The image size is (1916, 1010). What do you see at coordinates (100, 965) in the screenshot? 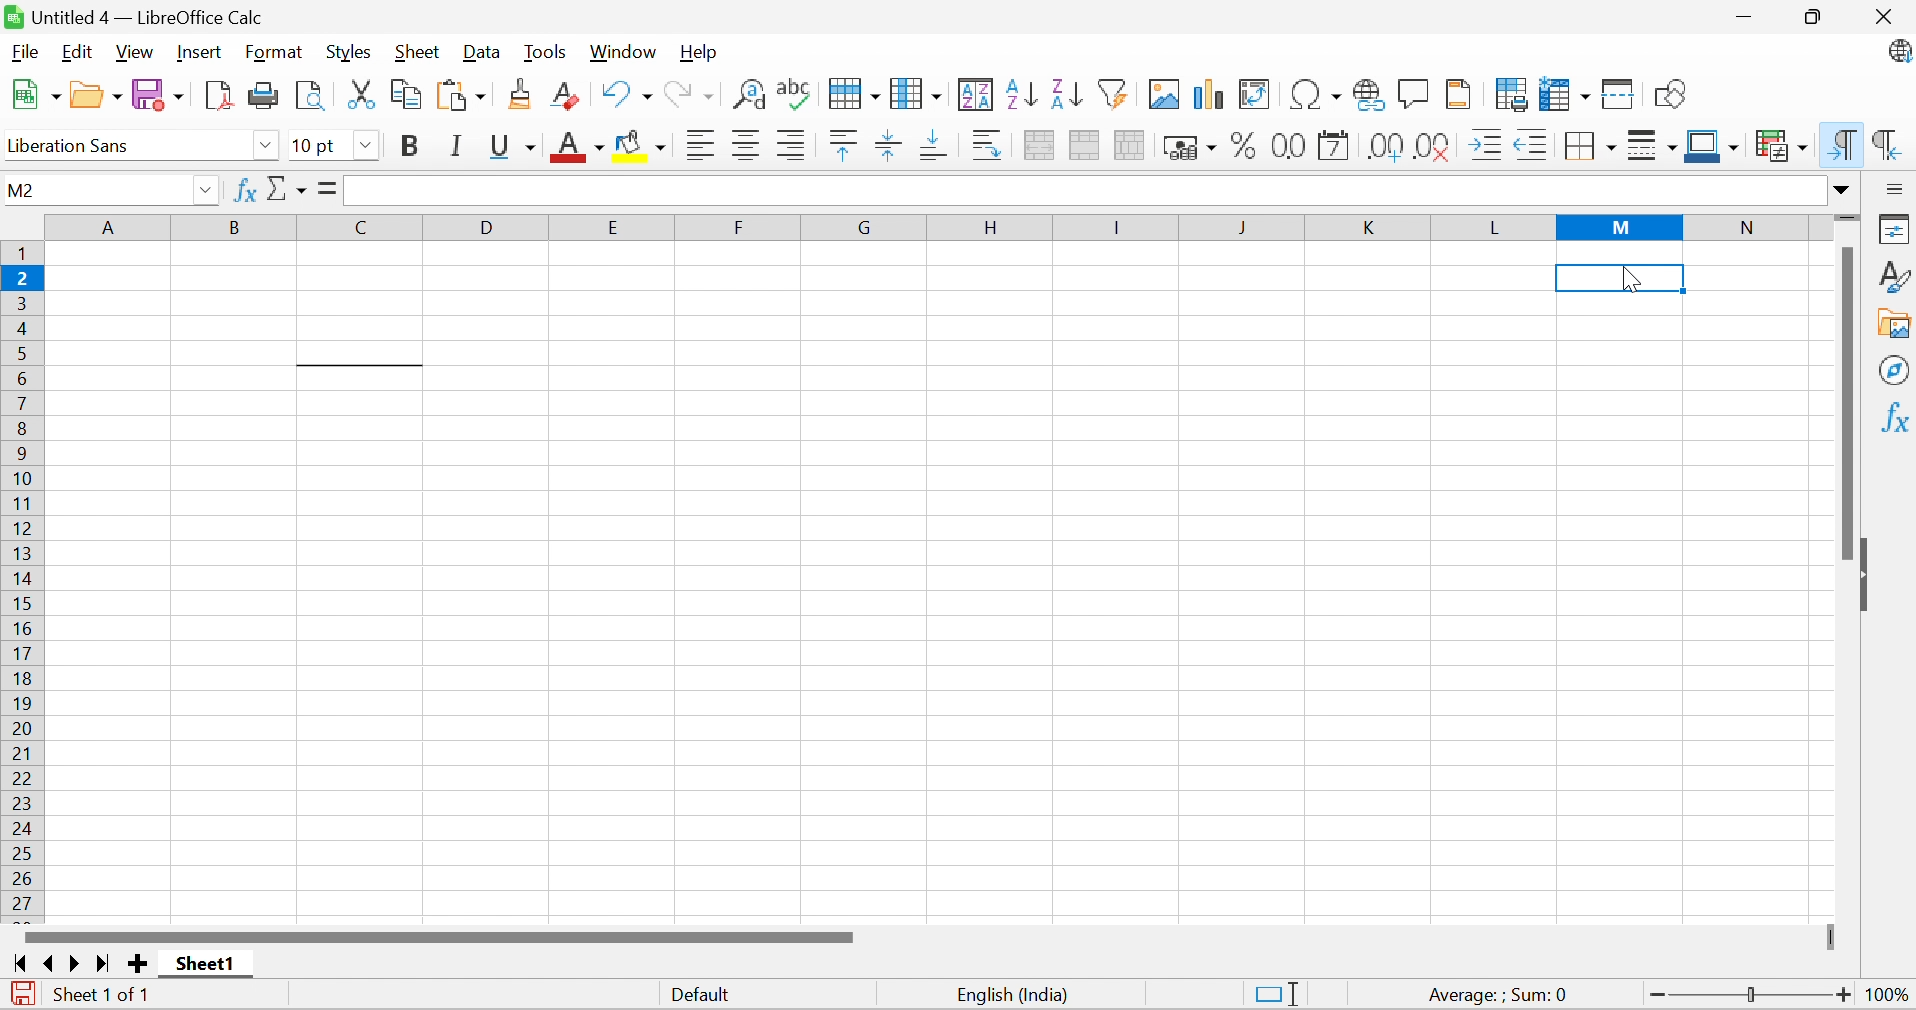
I see `Scroll to last sheet` at bounding box center [100, 965].